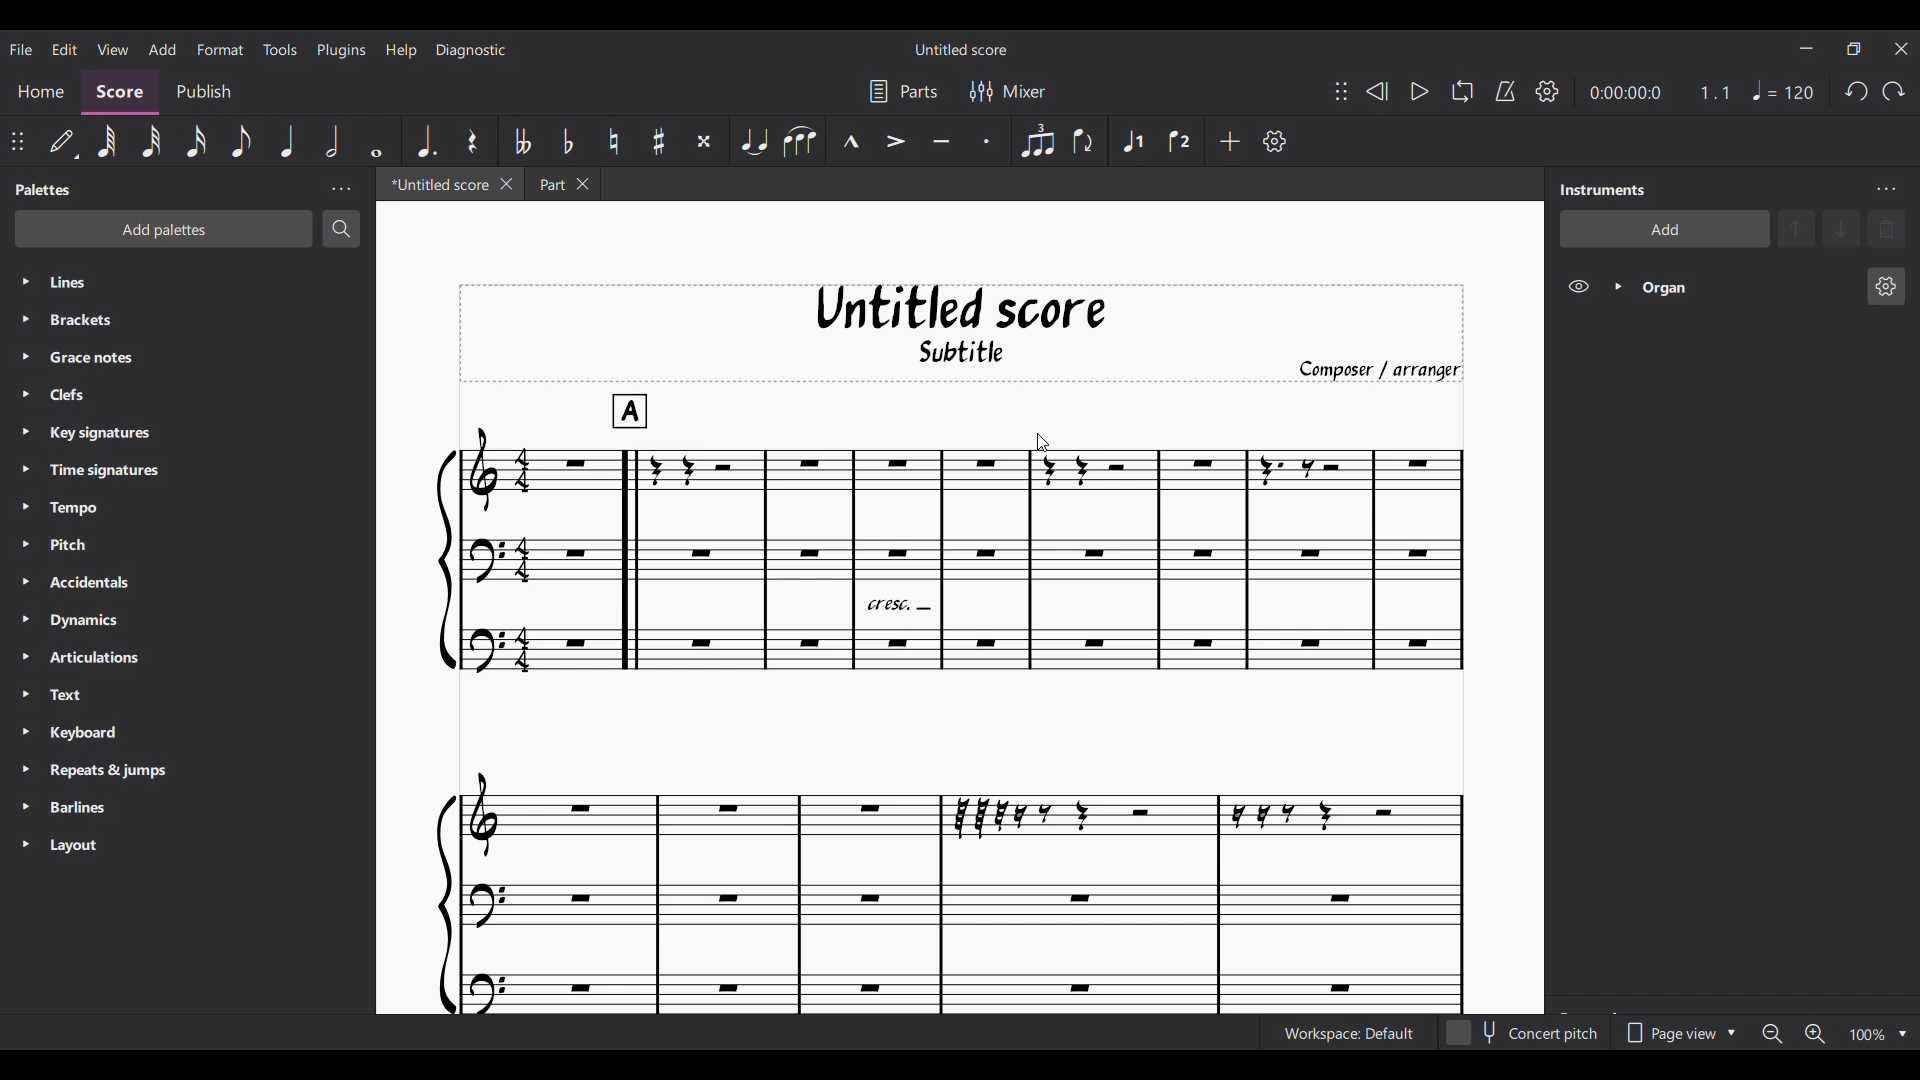  What do you see at coordinates (798, 141) in the screenshot?
I see `Slur` at bounding box center [798, 141].